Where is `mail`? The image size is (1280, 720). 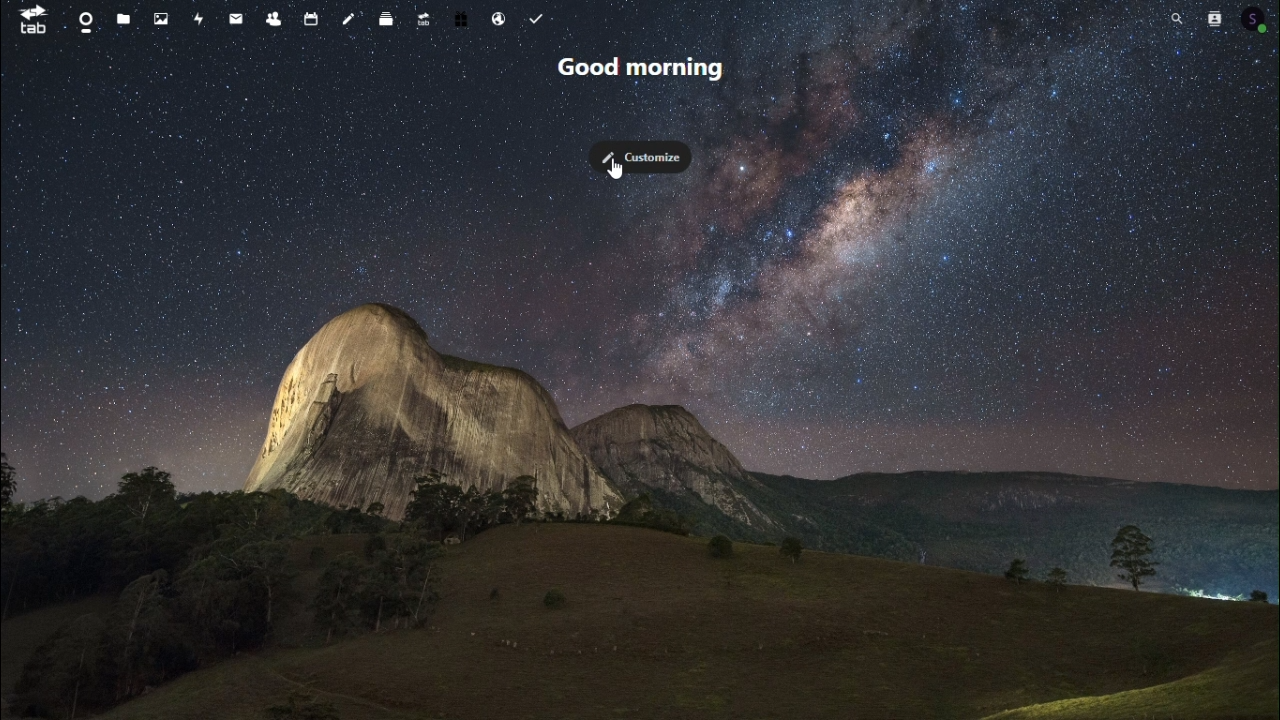
mail is located at coordinates (240, 16).